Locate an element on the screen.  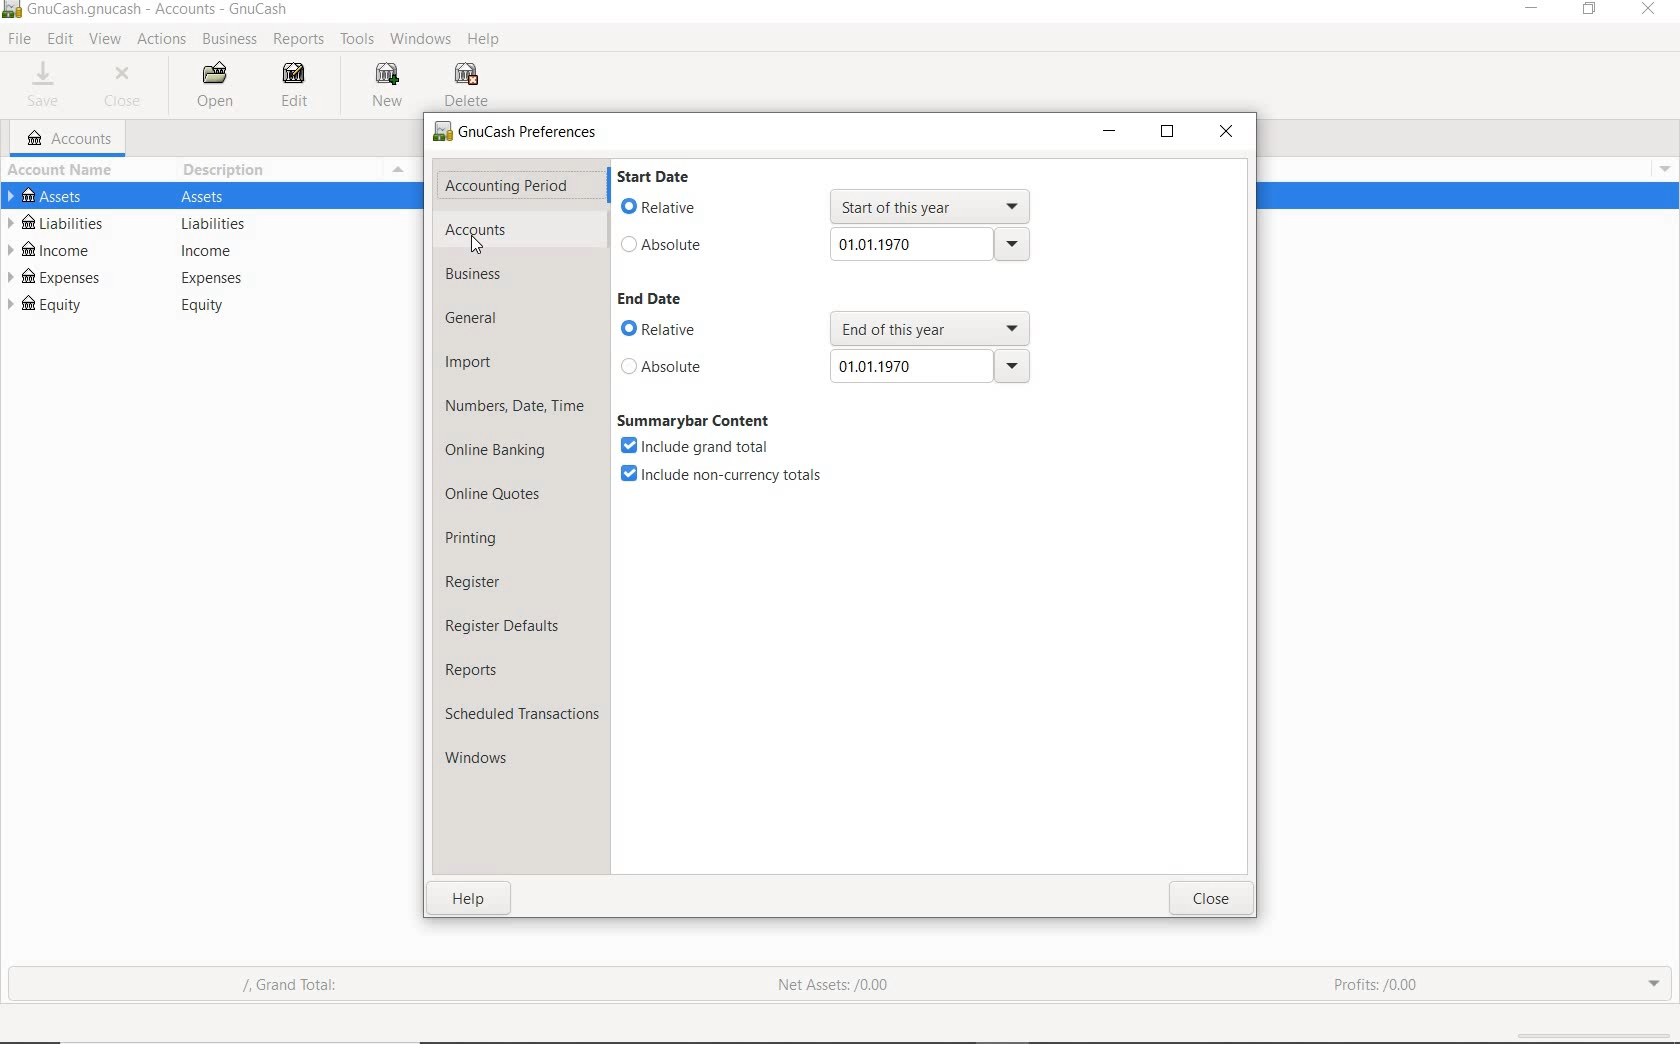
 is located at coordinates (932, 204).